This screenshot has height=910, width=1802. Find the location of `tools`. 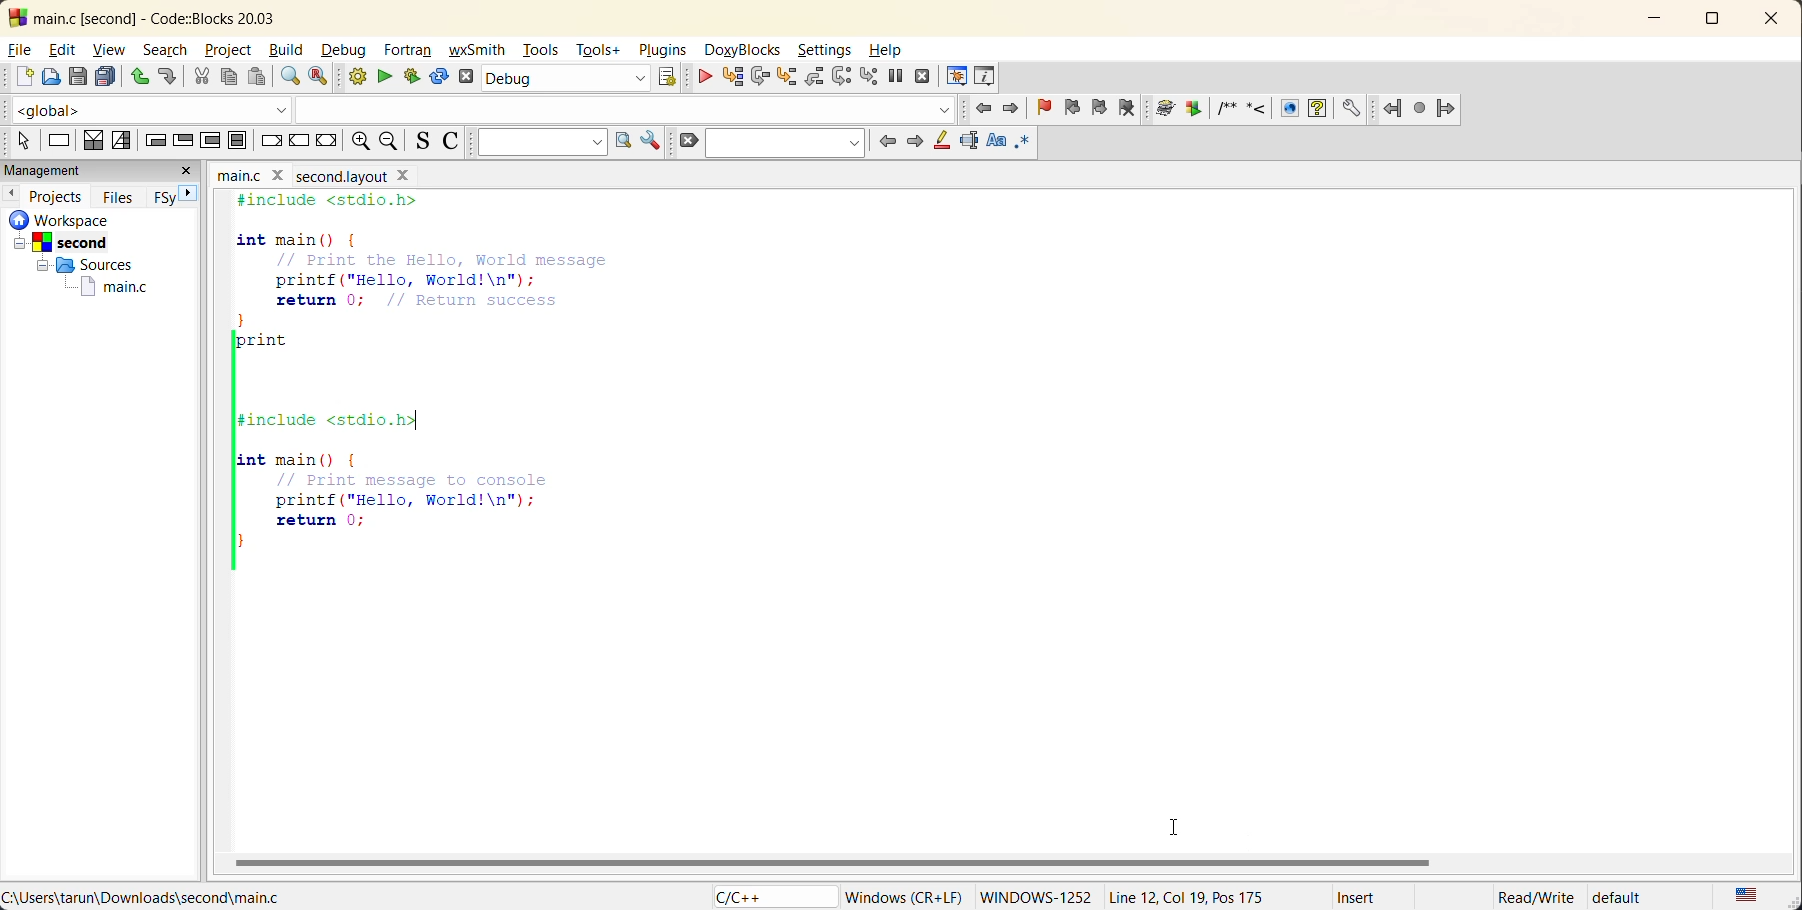

tools is located at coordinates (538, 53).